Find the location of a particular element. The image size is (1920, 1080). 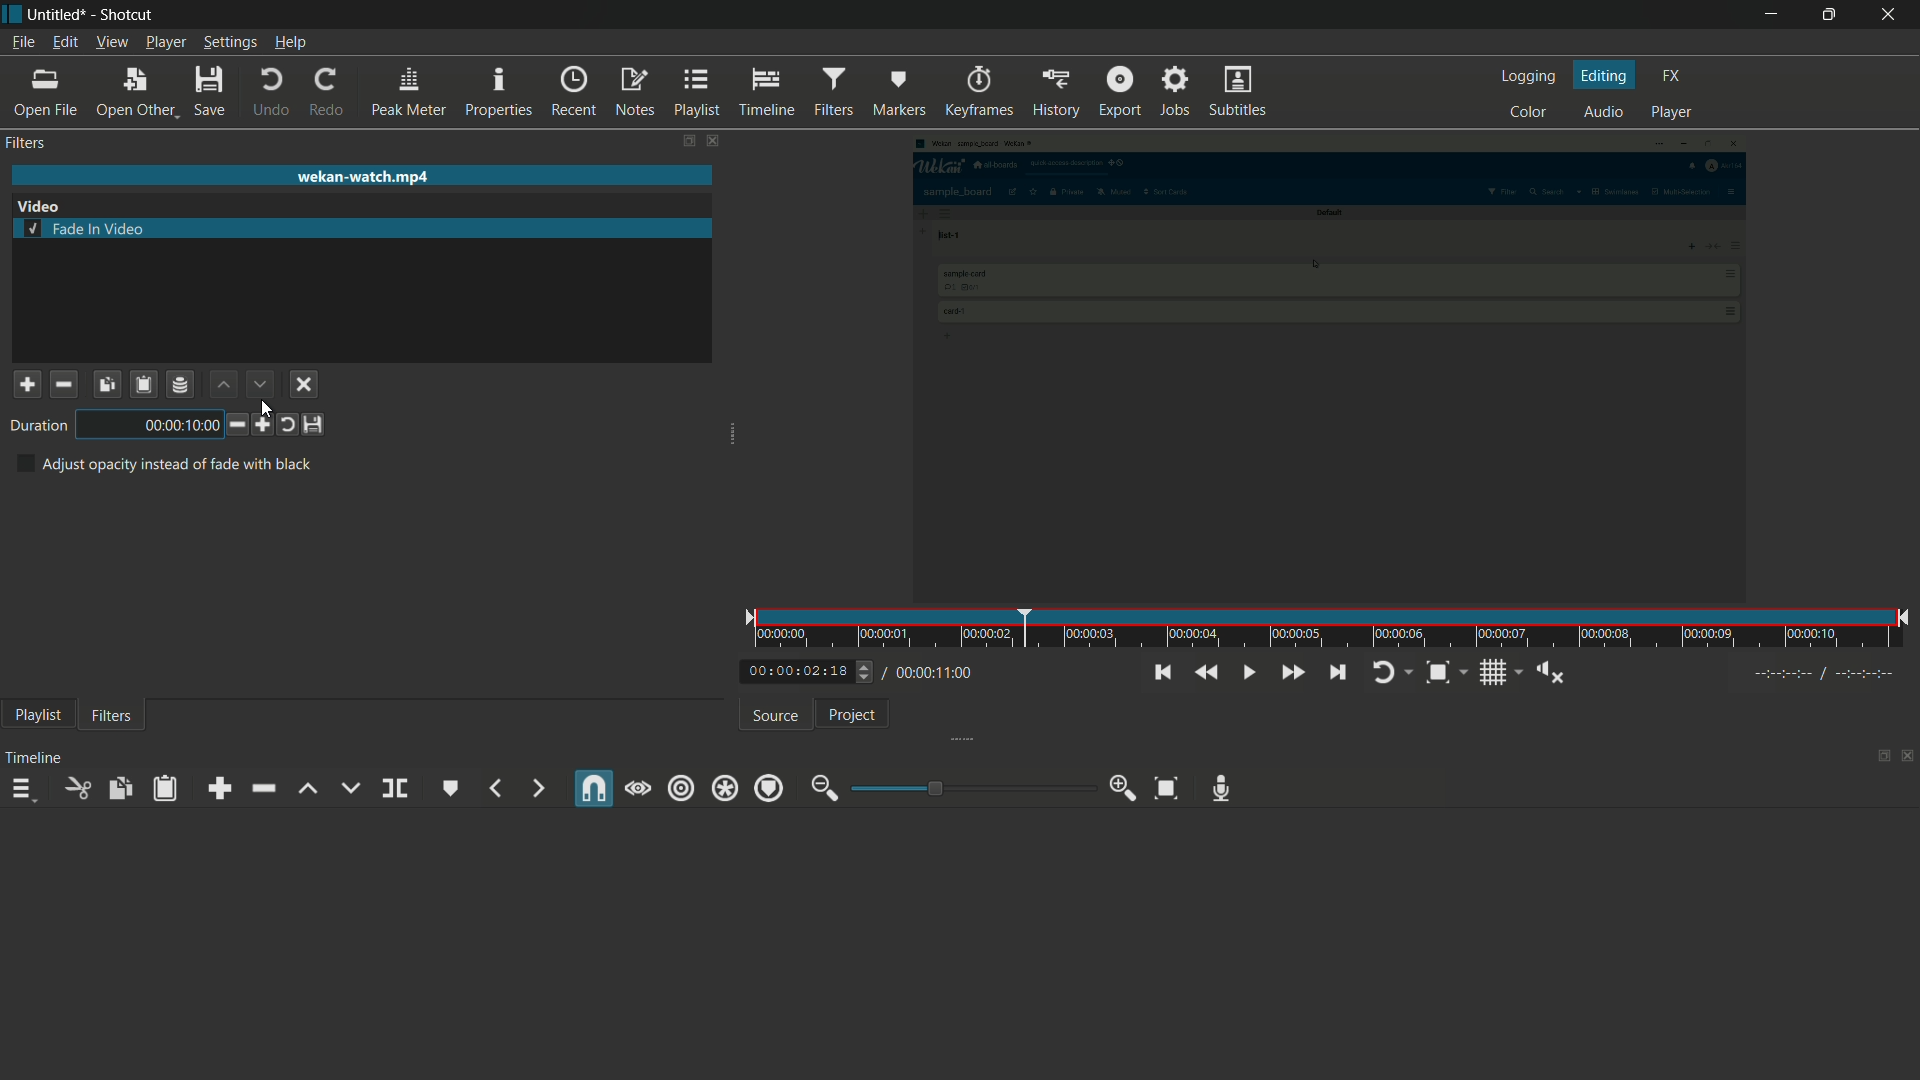

fx is located at coordinates (1673, 76).